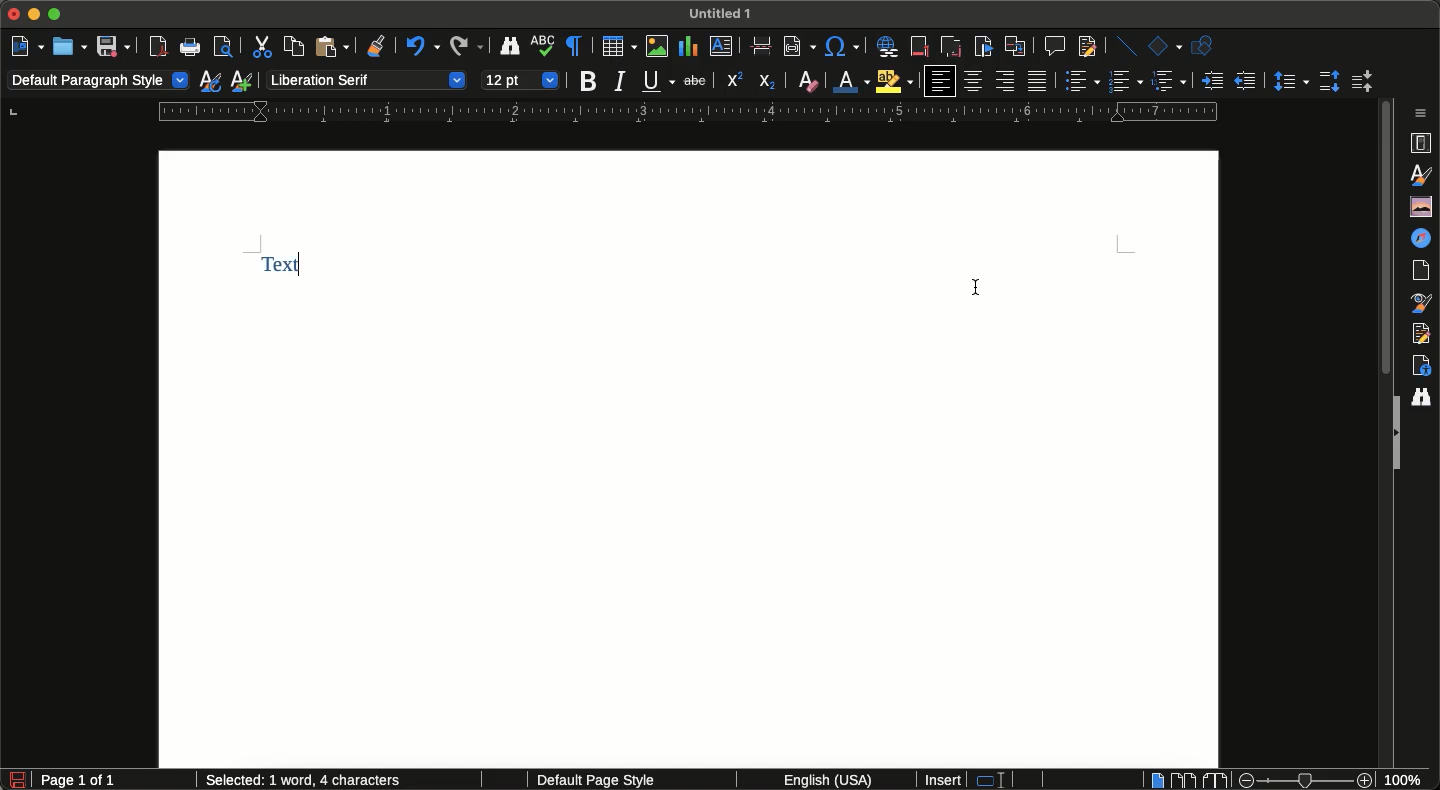  What do you see at coordinates (365, 79) in the screenshot?
I see `Font style` at bounding box center [365, 79].